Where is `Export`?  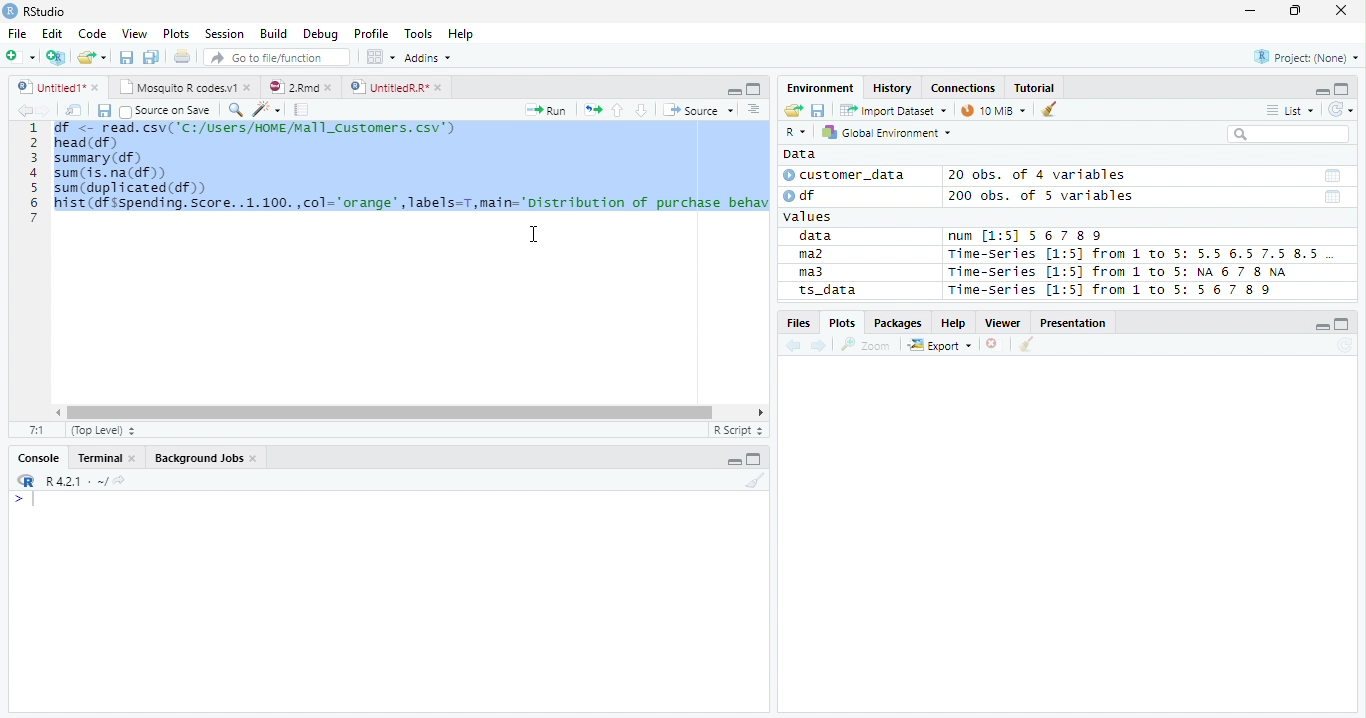 Export is located at coordinates (940, 346).